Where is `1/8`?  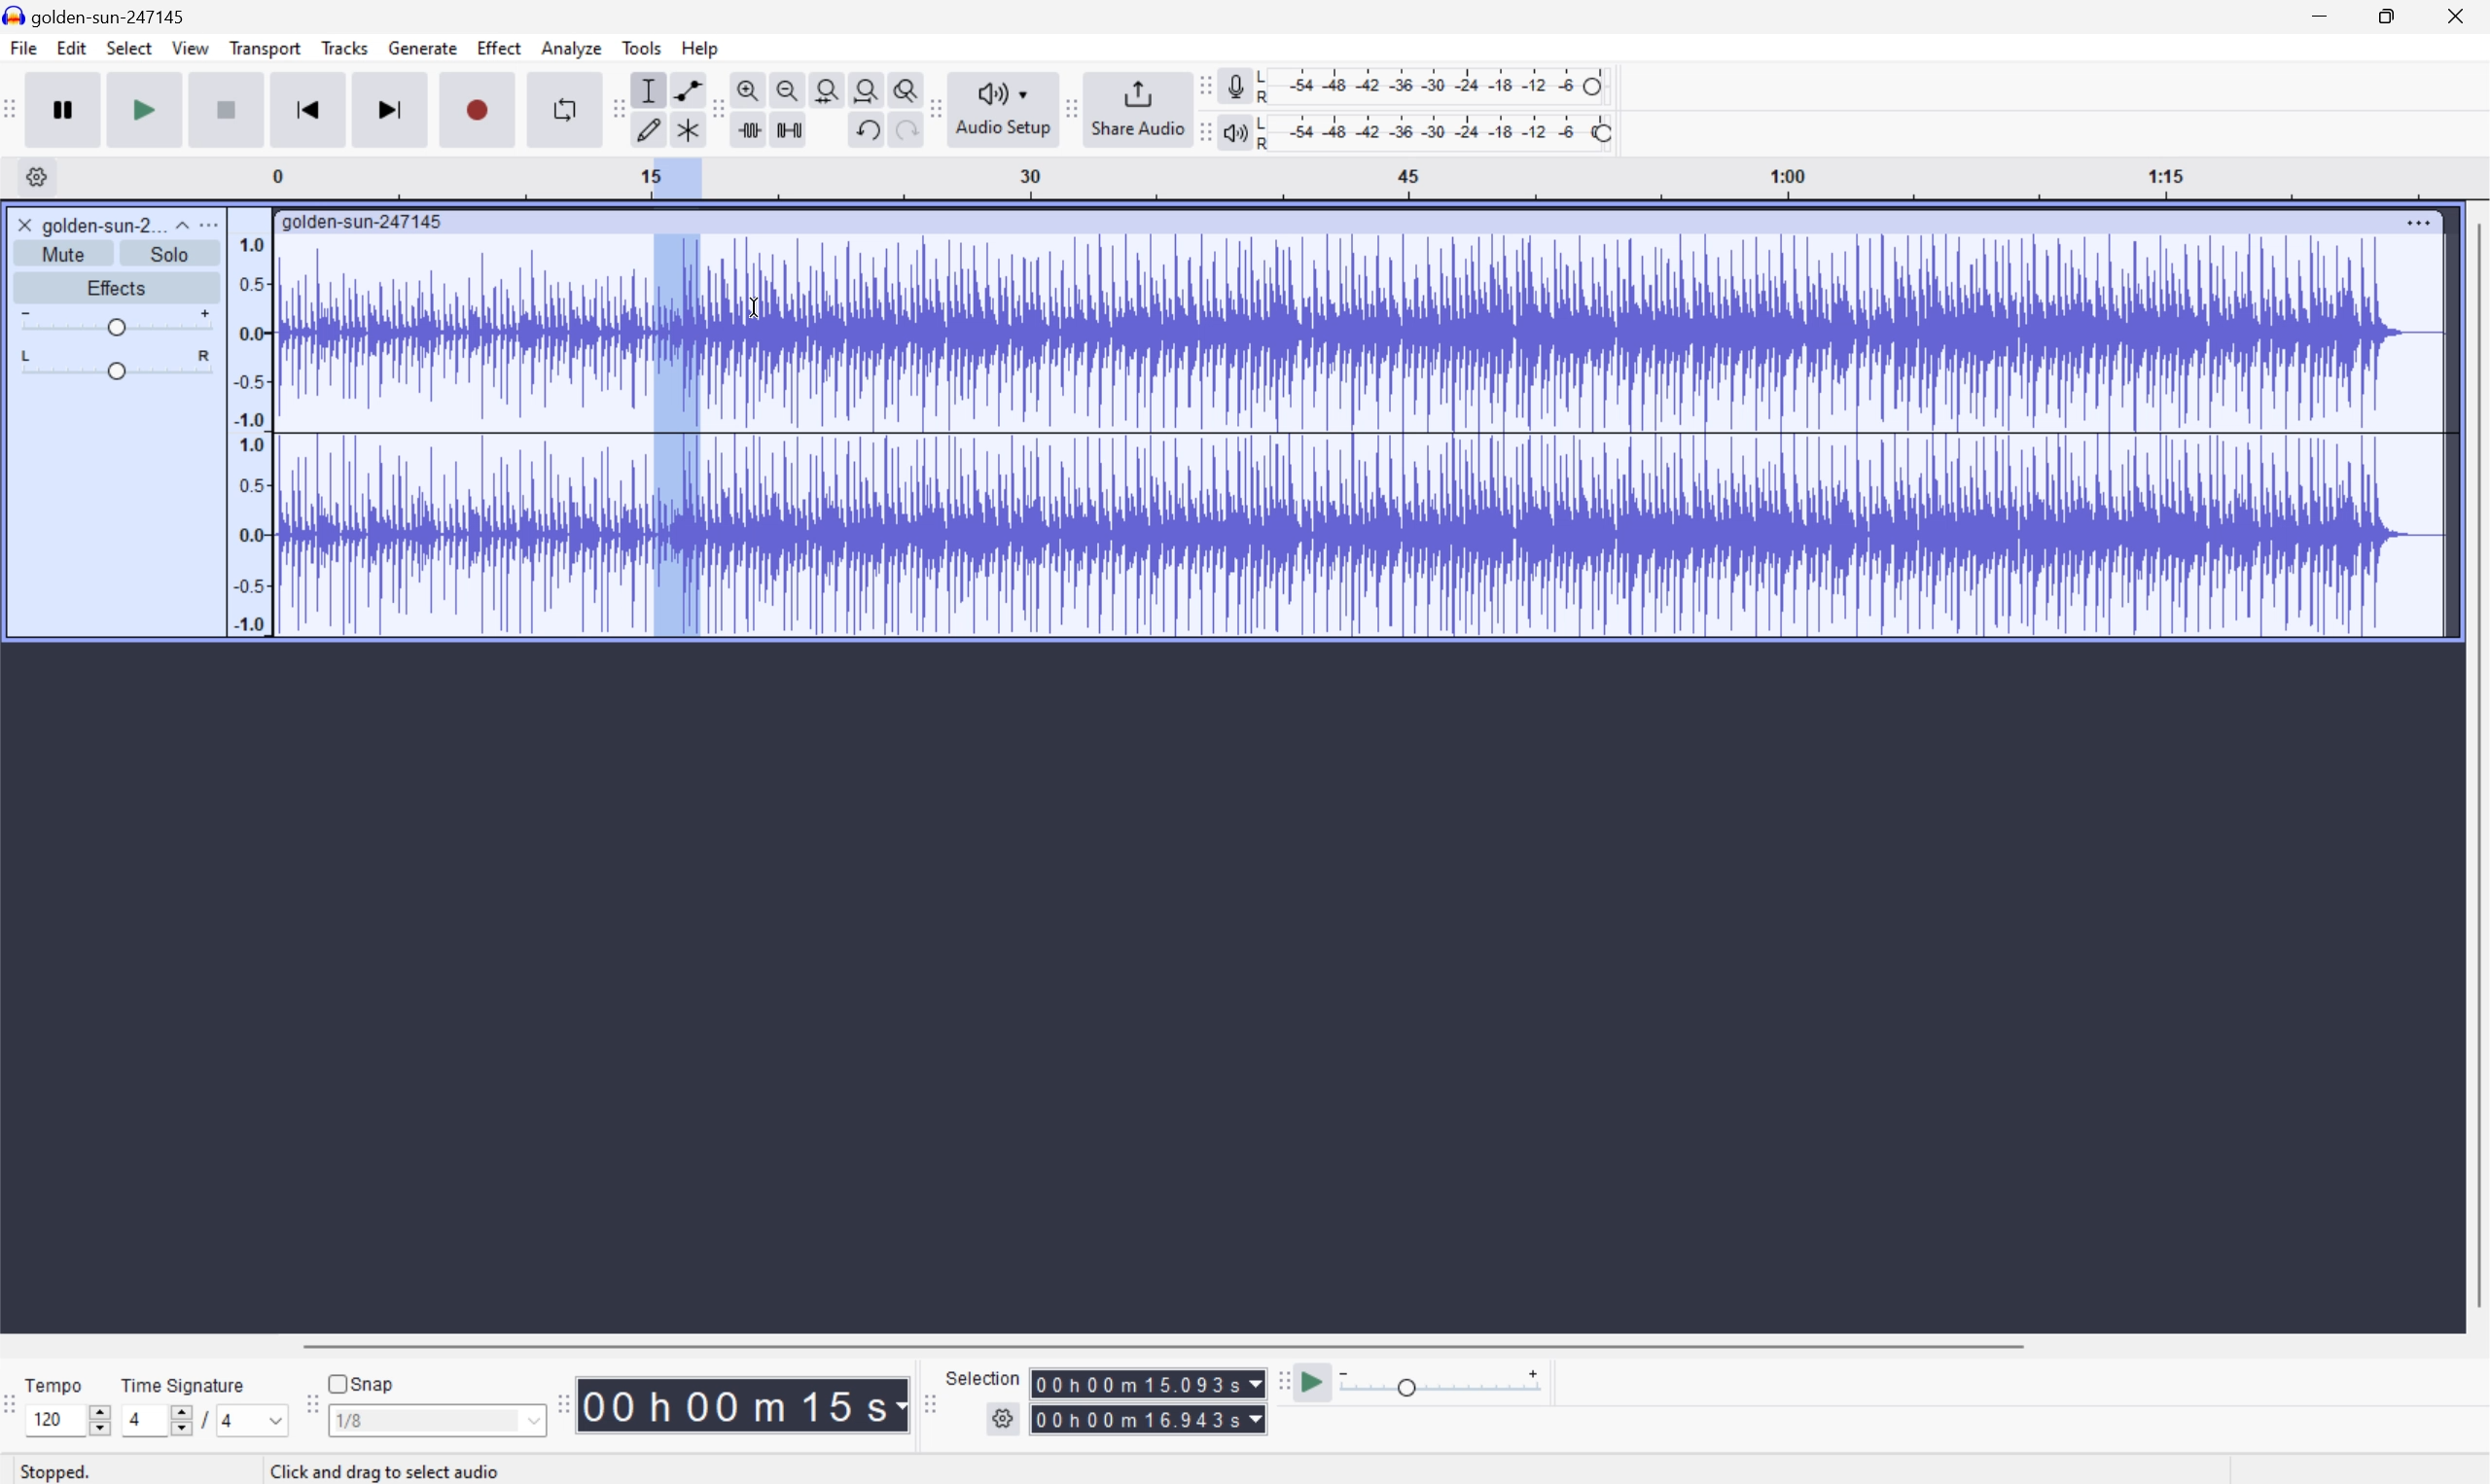 1/8 is located at coordinates (350, 1419).